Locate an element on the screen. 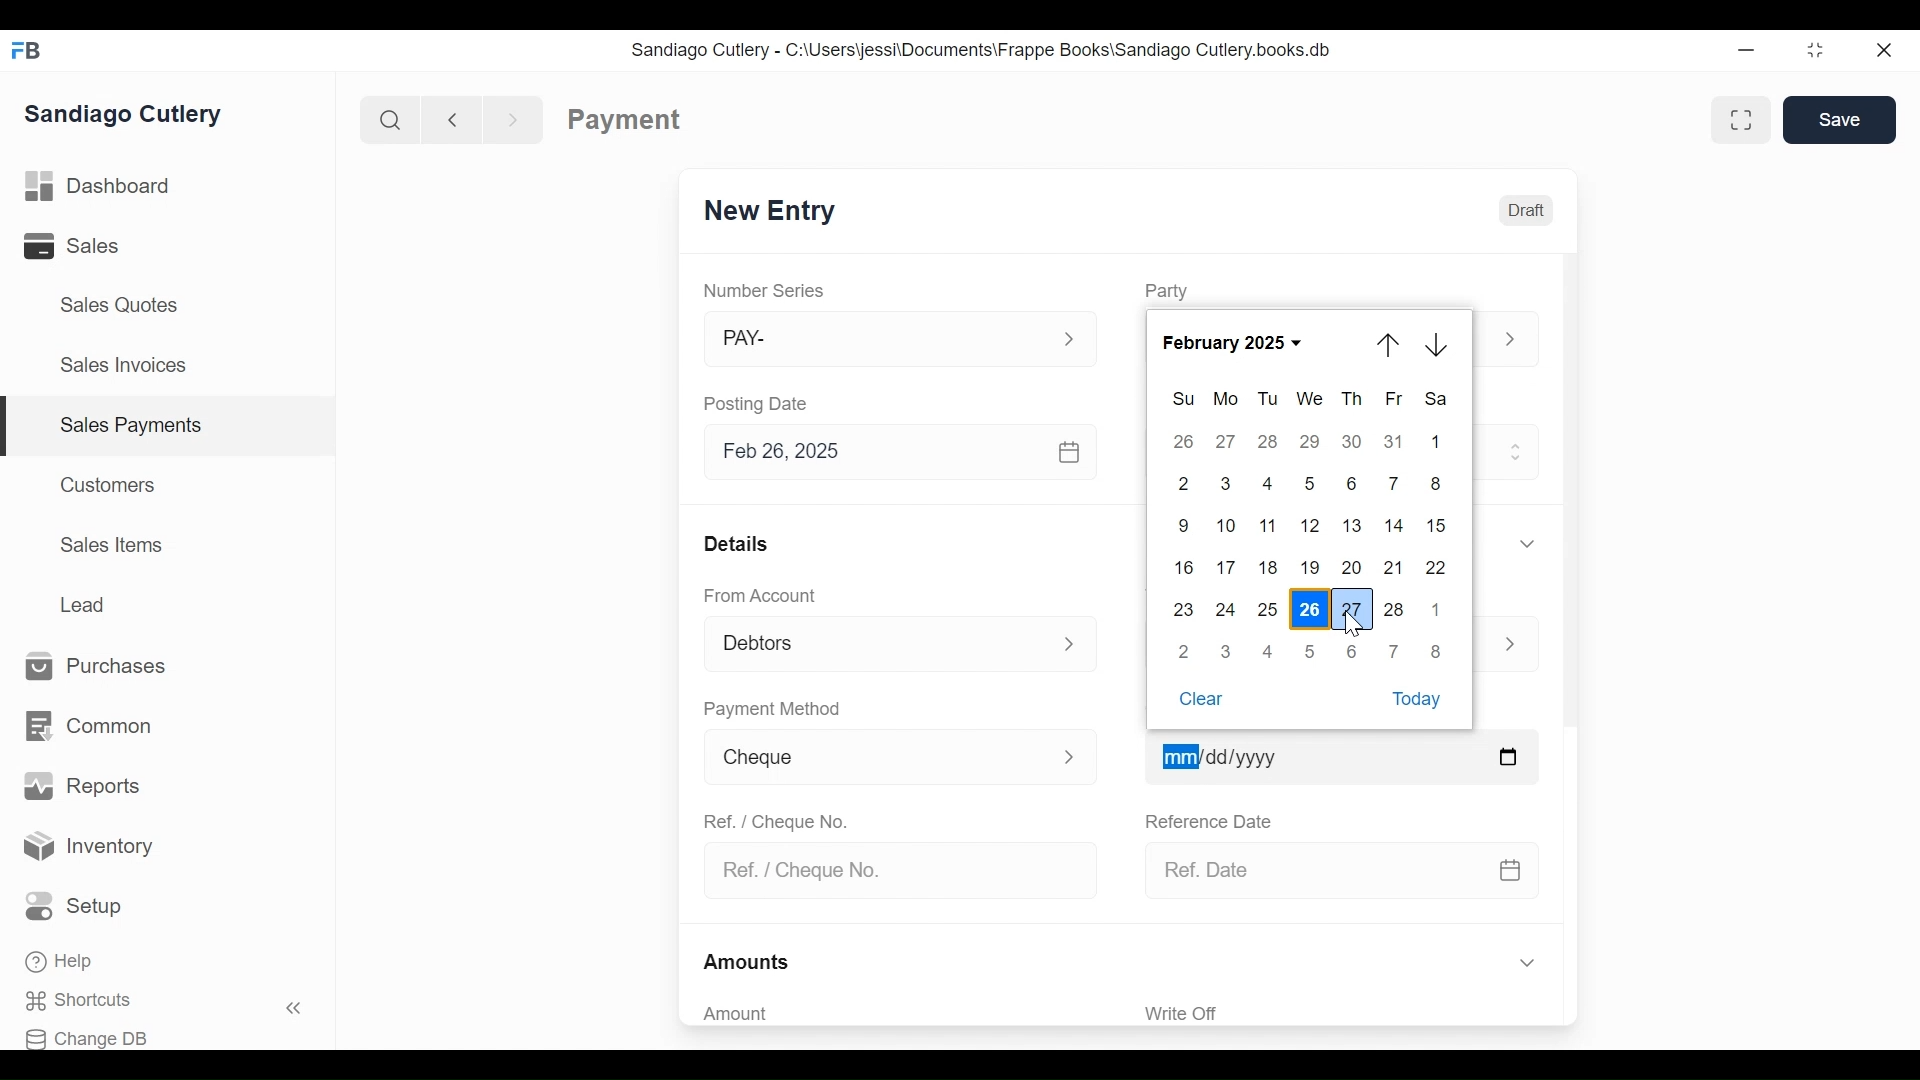 This screenshot has width=1920, height=1080. Expand is located at coordinates (1526, 543).